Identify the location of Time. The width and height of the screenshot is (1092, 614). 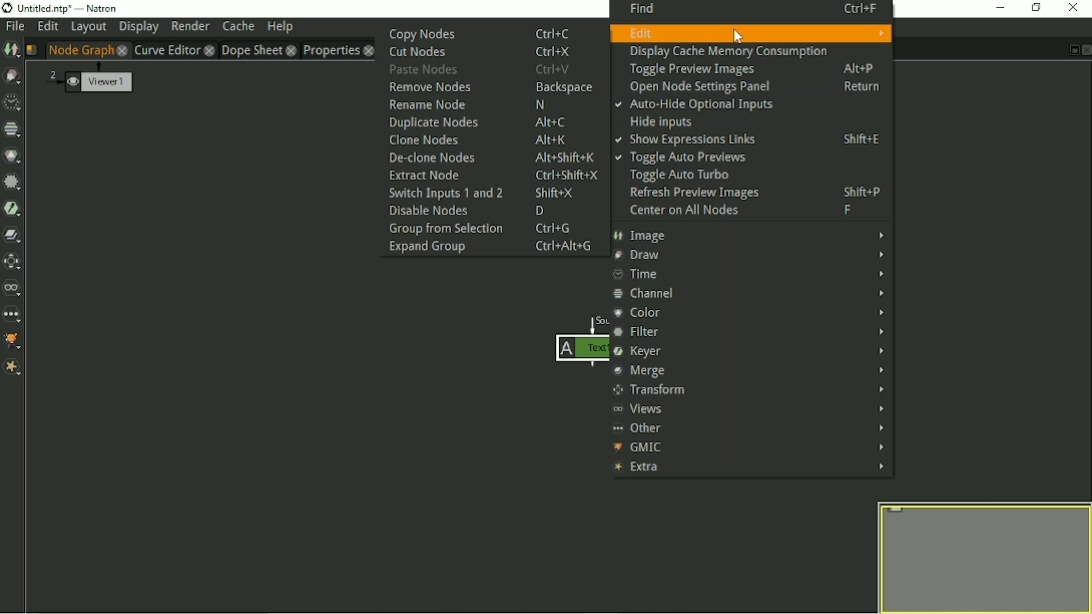
(750, 274).